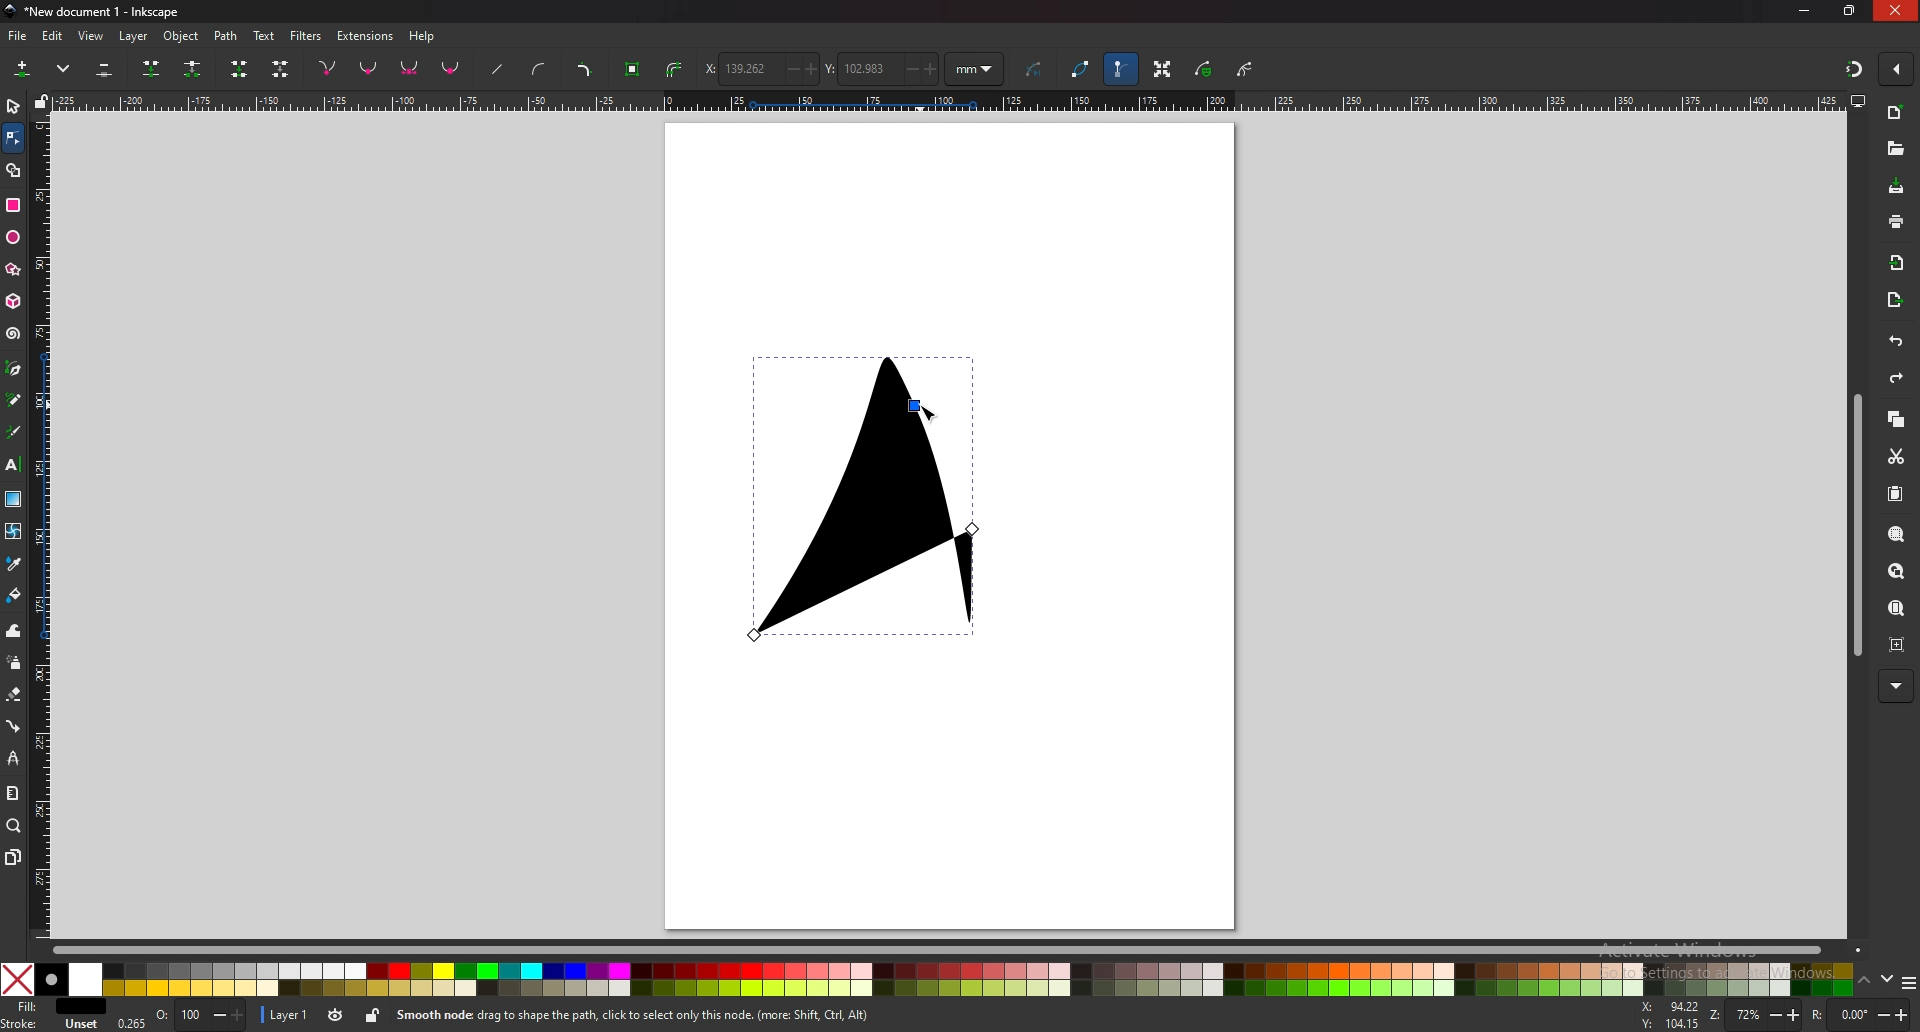 The height and width of the screenshot is (1032, 1920). Describe the element at coordinates (23, 69) in the screenshot. I see `insert new nodes` at that location.